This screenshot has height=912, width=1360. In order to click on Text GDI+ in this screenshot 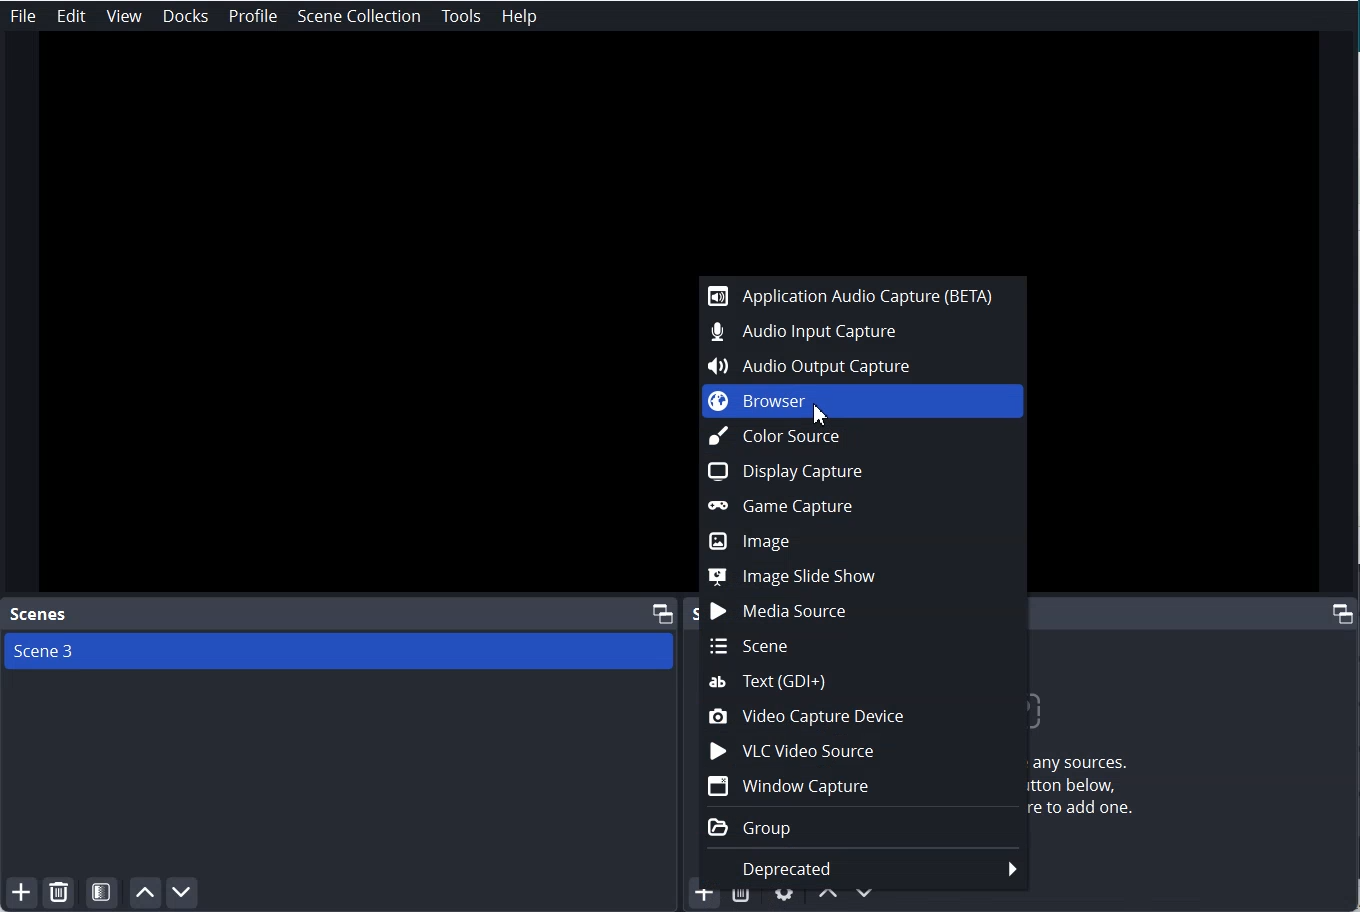, I will do `click(864, 680)`.